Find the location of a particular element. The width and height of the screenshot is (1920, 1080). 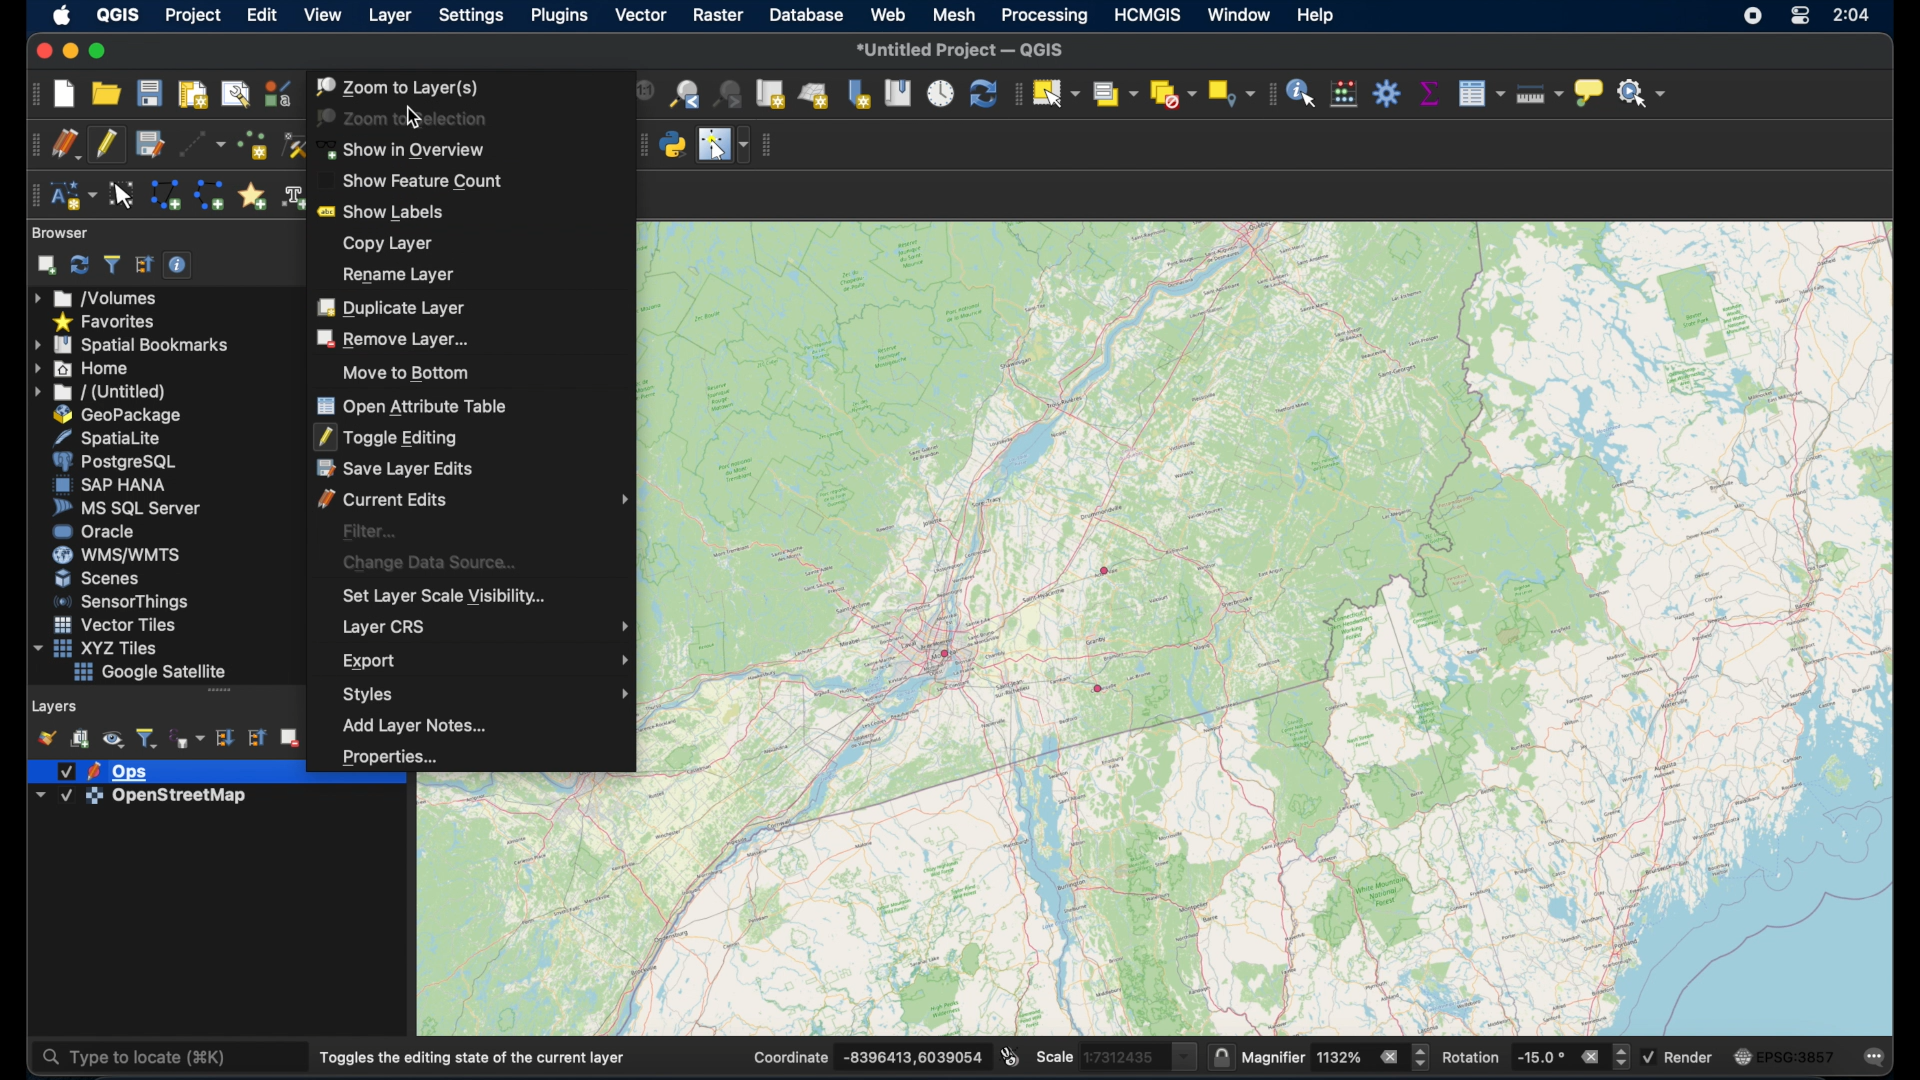

open field calculator is located at coordinates (1345, 92).